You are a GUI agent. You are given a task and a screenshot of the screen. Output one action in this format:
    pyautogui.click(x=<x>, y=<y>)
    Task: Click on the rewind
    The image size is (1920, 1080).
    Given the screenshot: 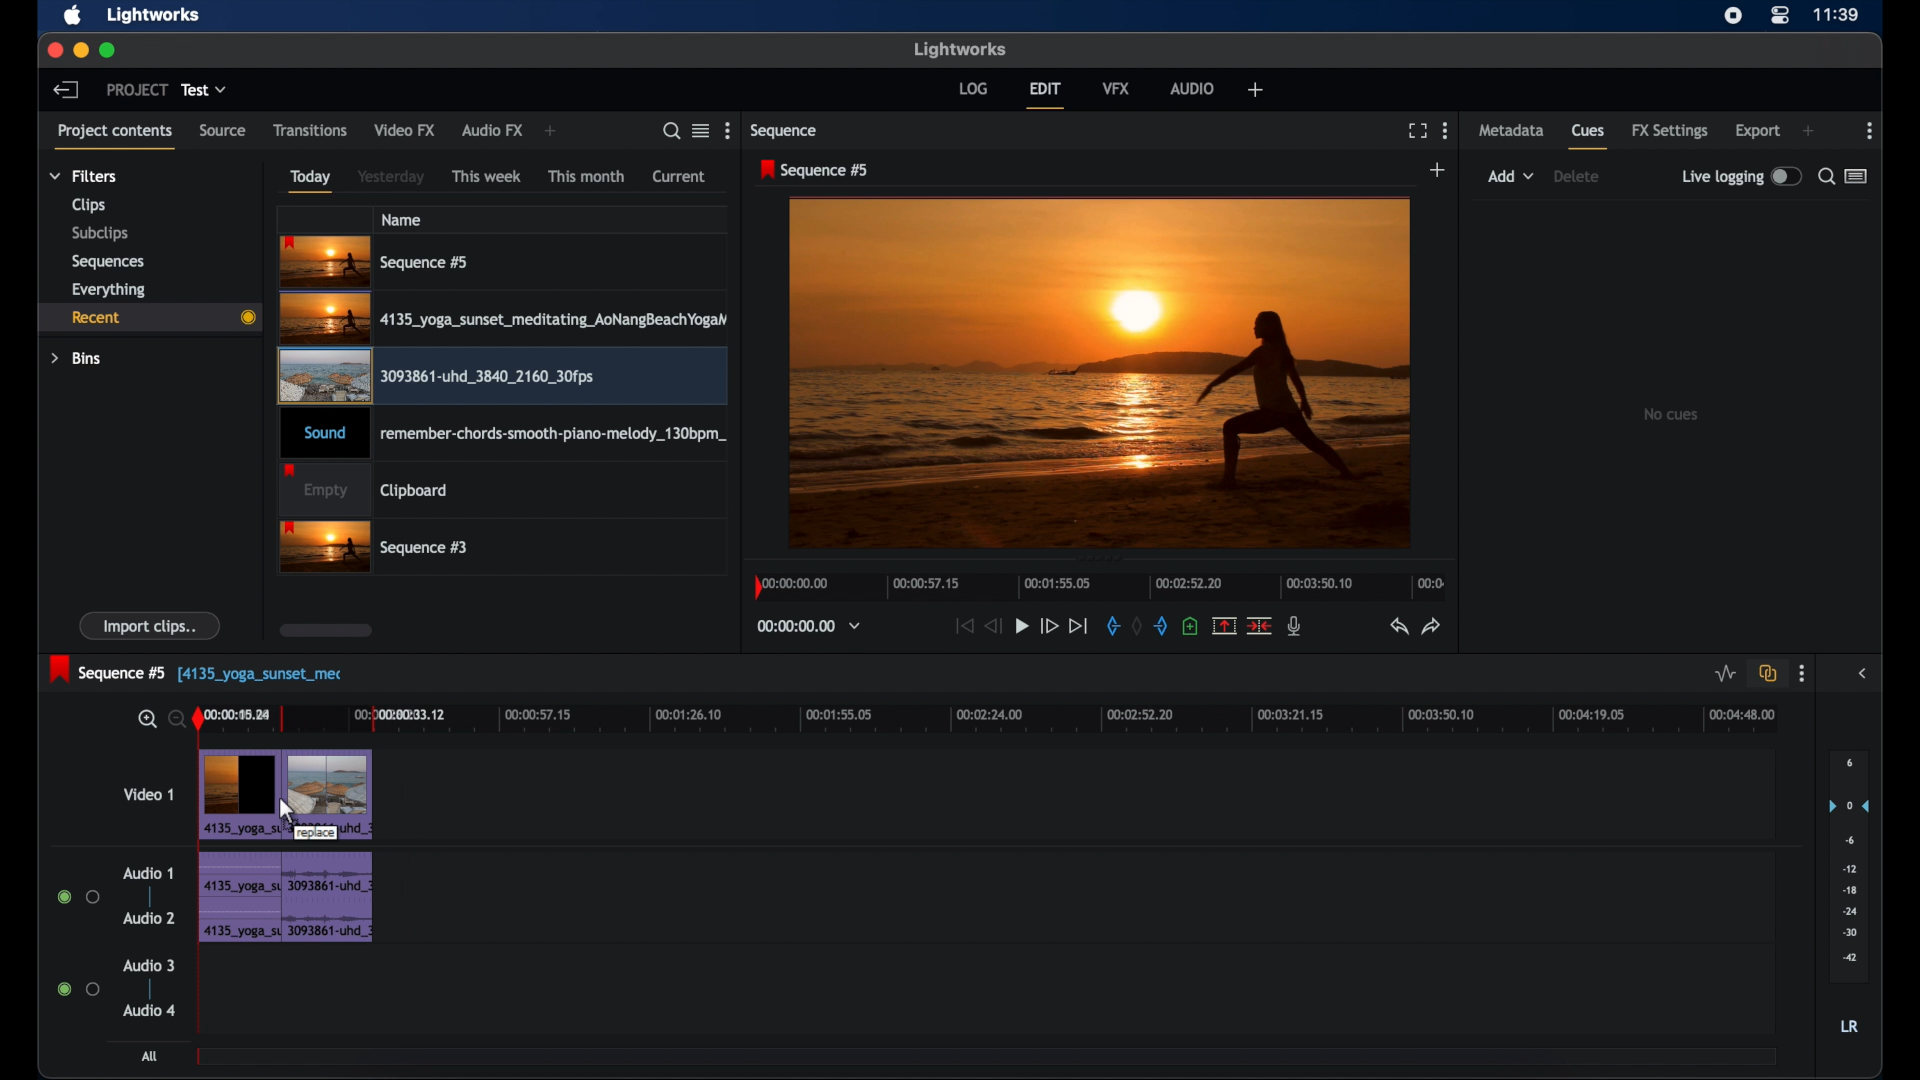 What is the action you would take?
    pyautogui.click(x=994, y=625)
    